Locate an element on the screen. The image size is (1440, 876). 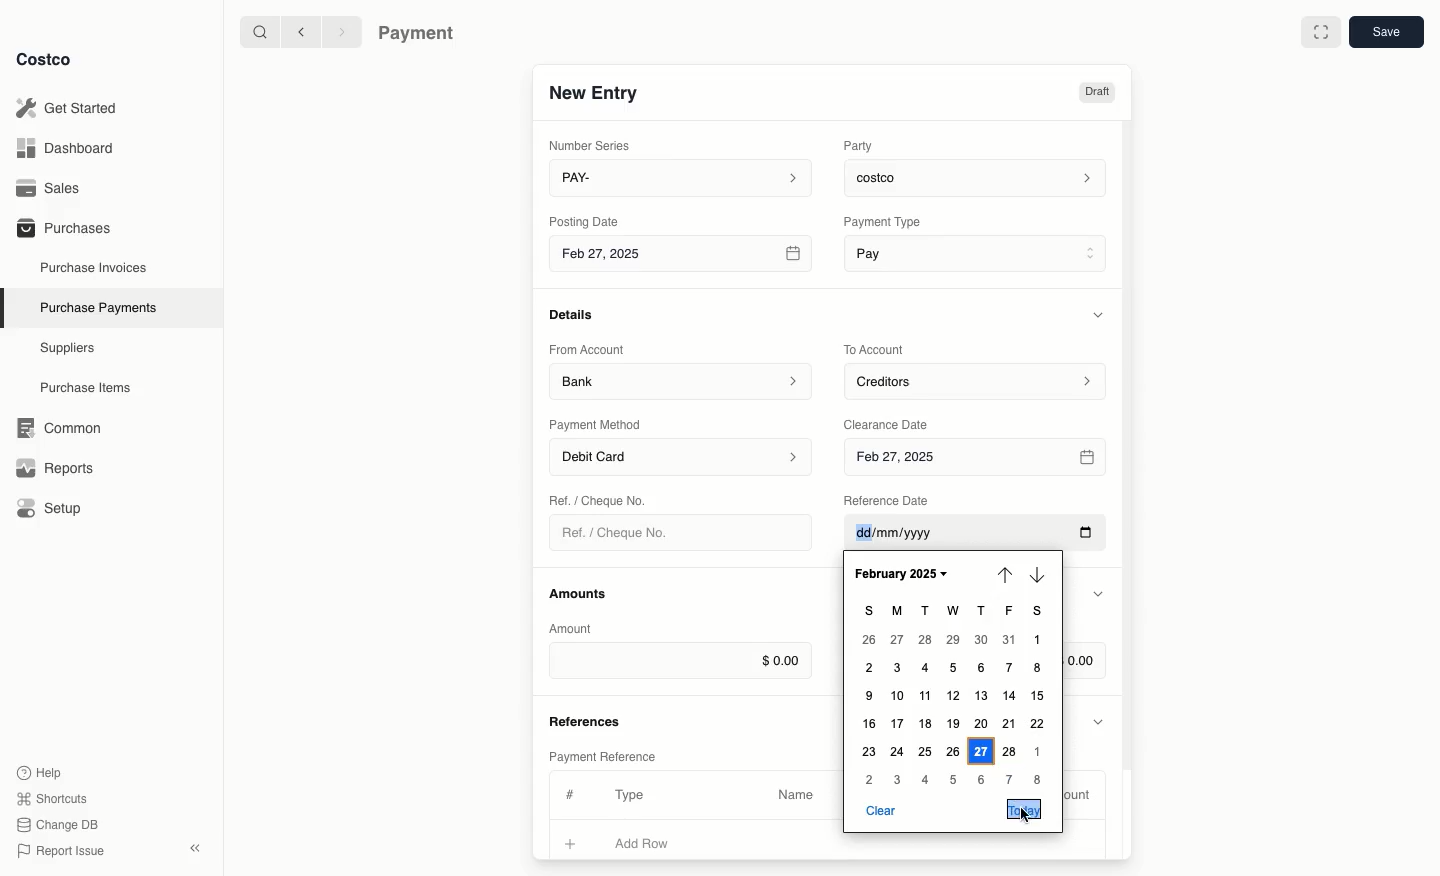
To Account is located at coordinates (876, 349).